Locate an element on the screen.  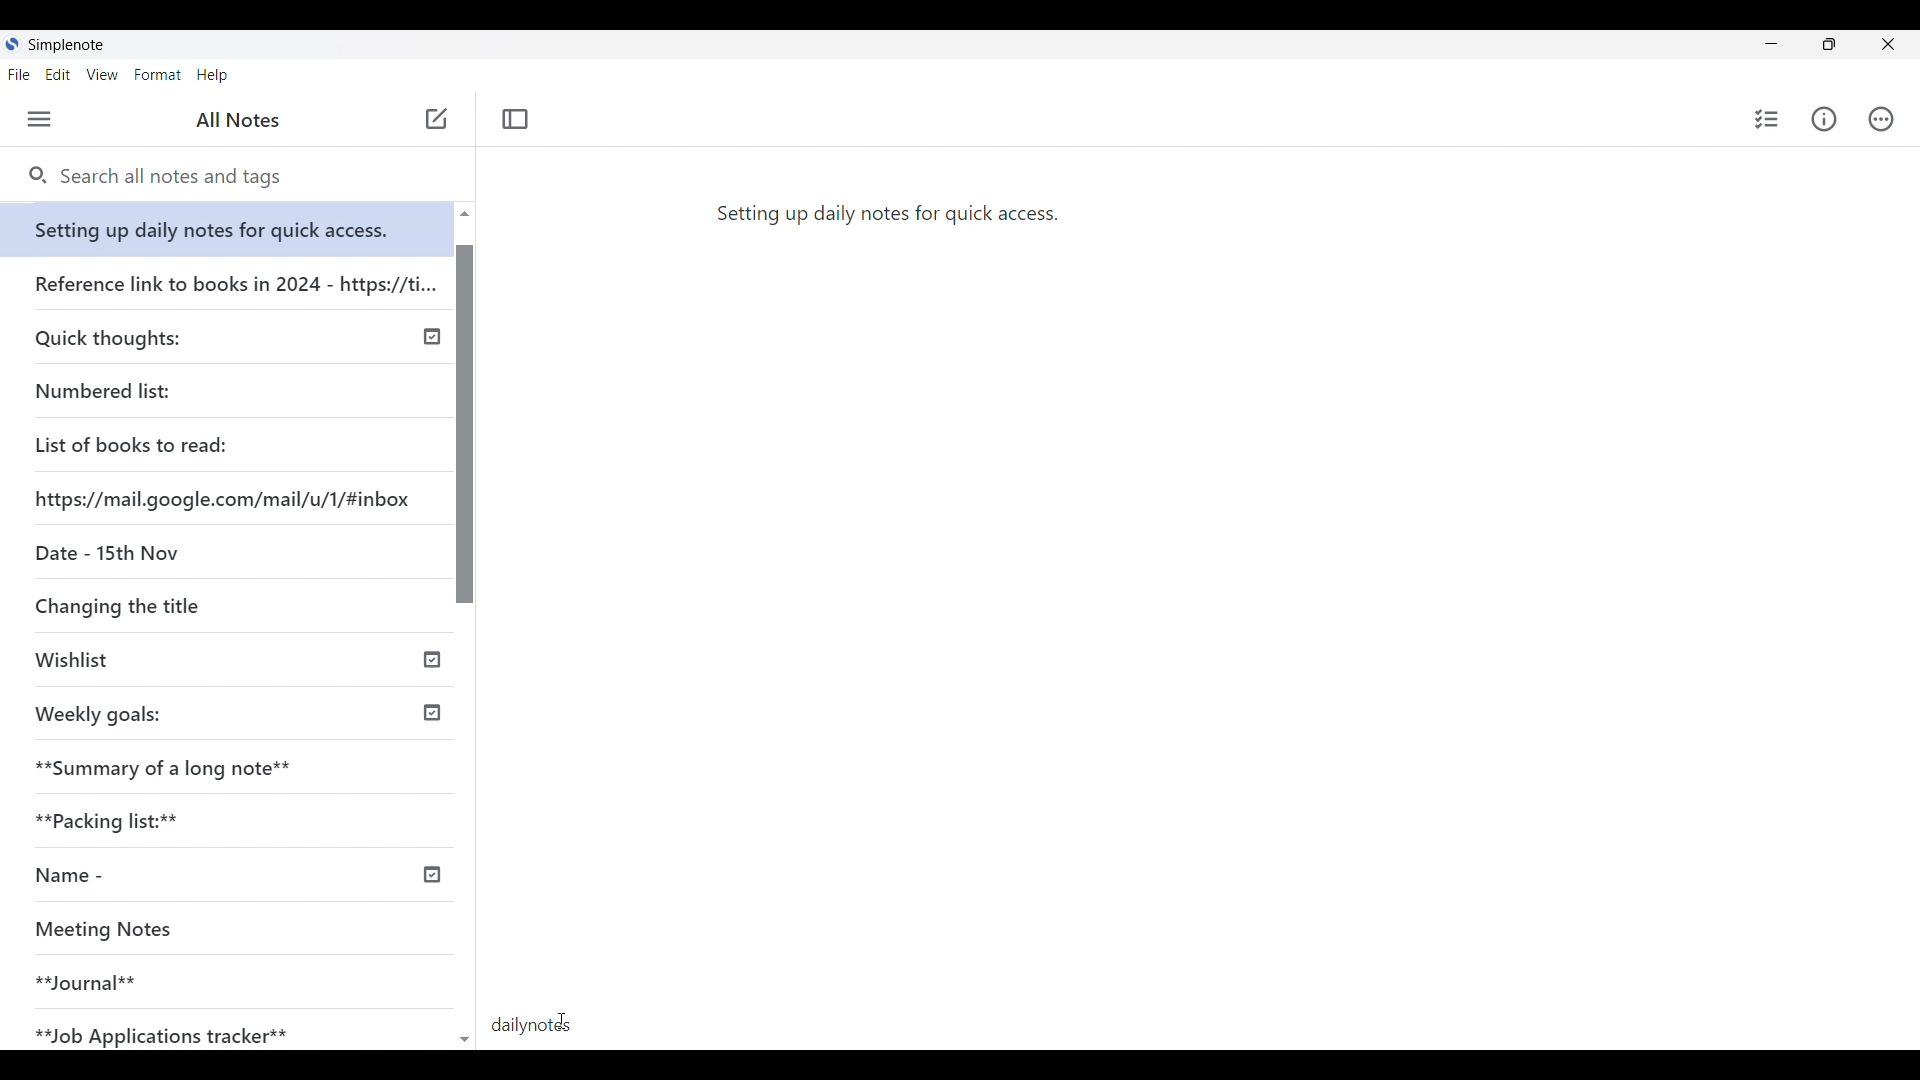
Name is located at coordinates (143, 876).